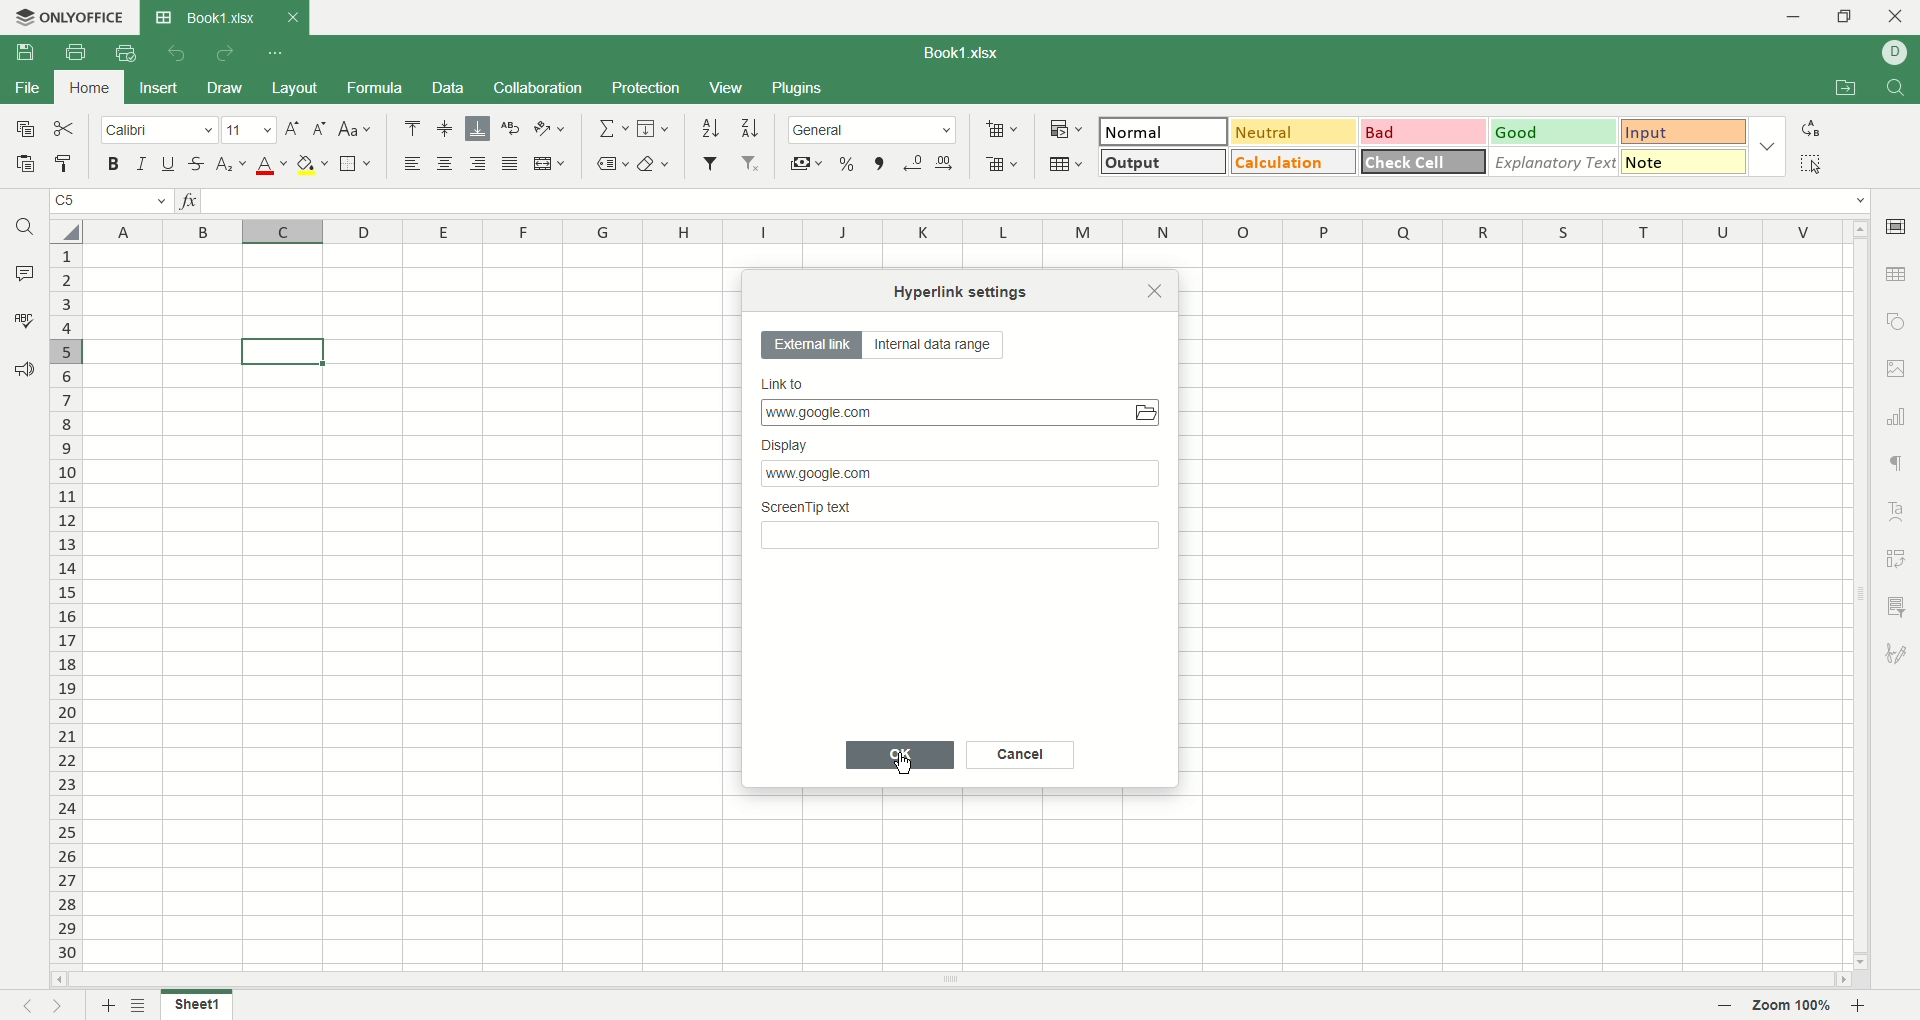 The width and height of the screenshot is (1920, 1020). Describe the element at coordinates (874, 129) in the screenshot. I see `general` at that location.